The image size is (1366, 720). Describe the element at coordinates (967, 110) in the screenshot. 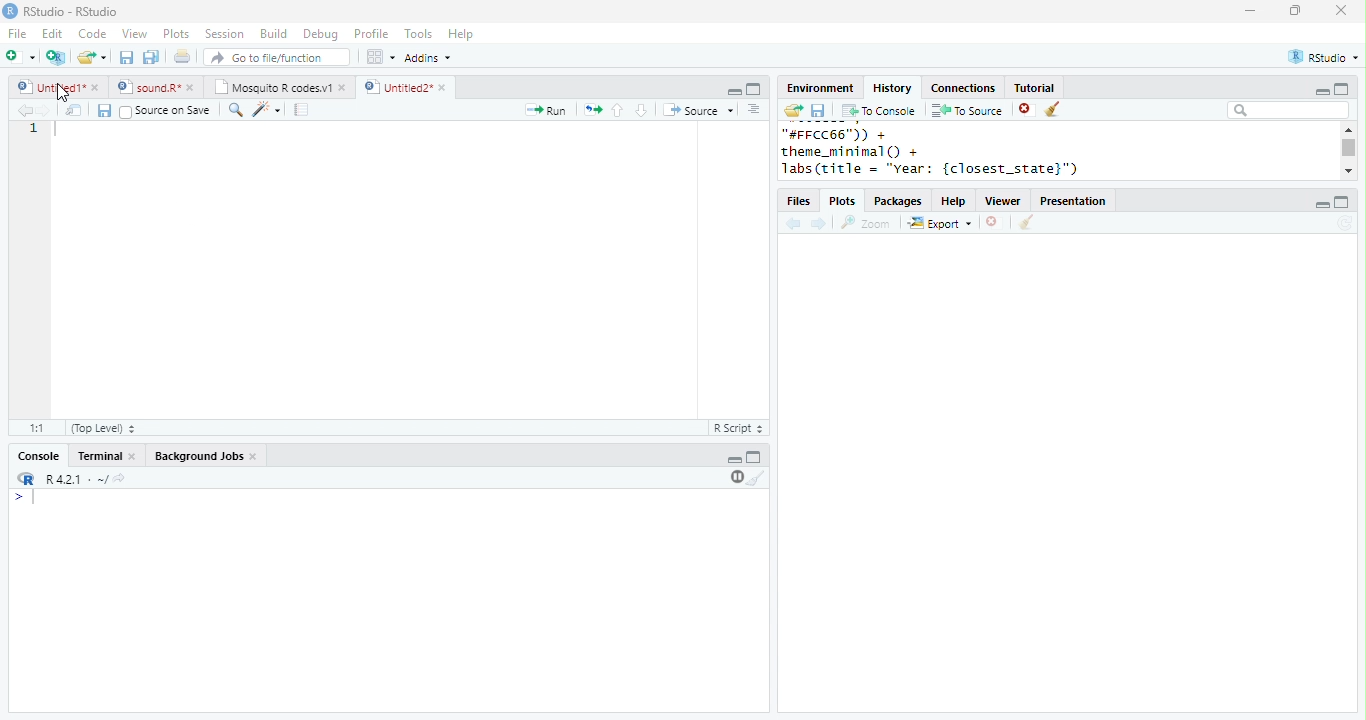

I see `To Source` at that location.